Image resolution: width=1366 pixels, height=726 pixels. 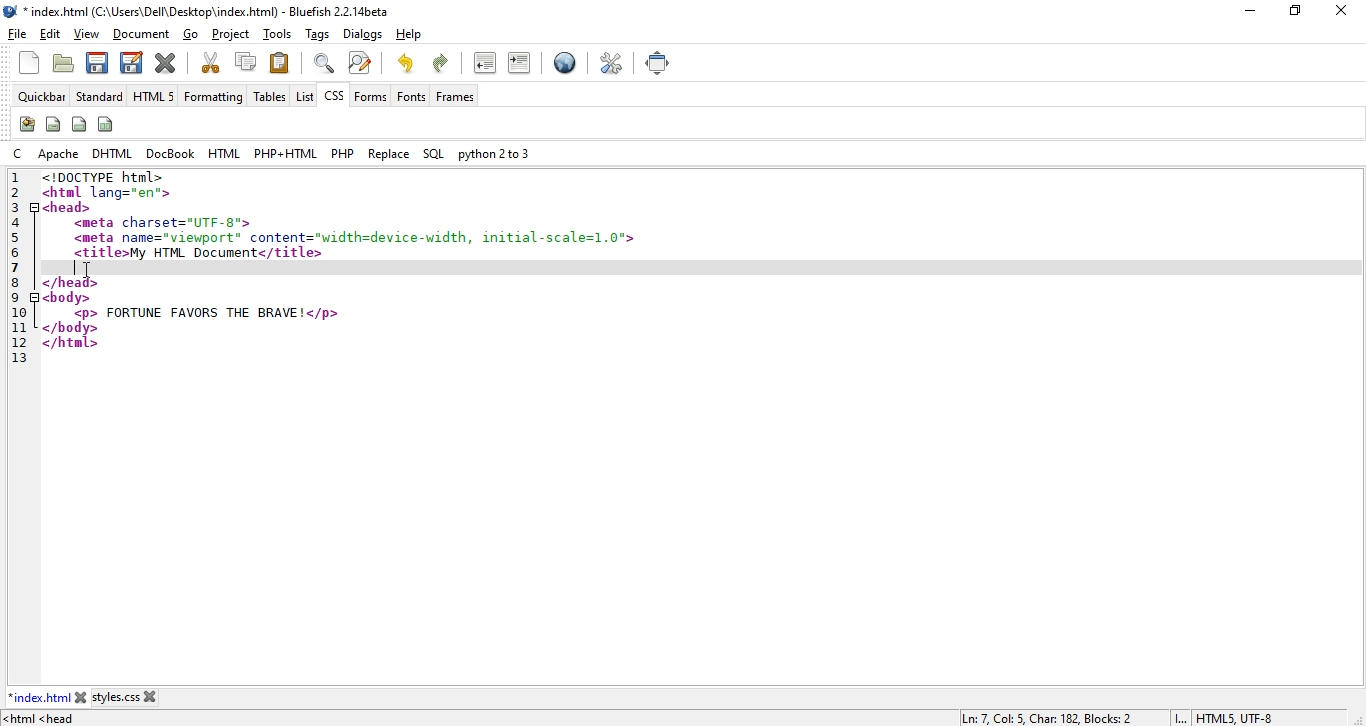 I want to click on close current file, so click(x=167, y=62).